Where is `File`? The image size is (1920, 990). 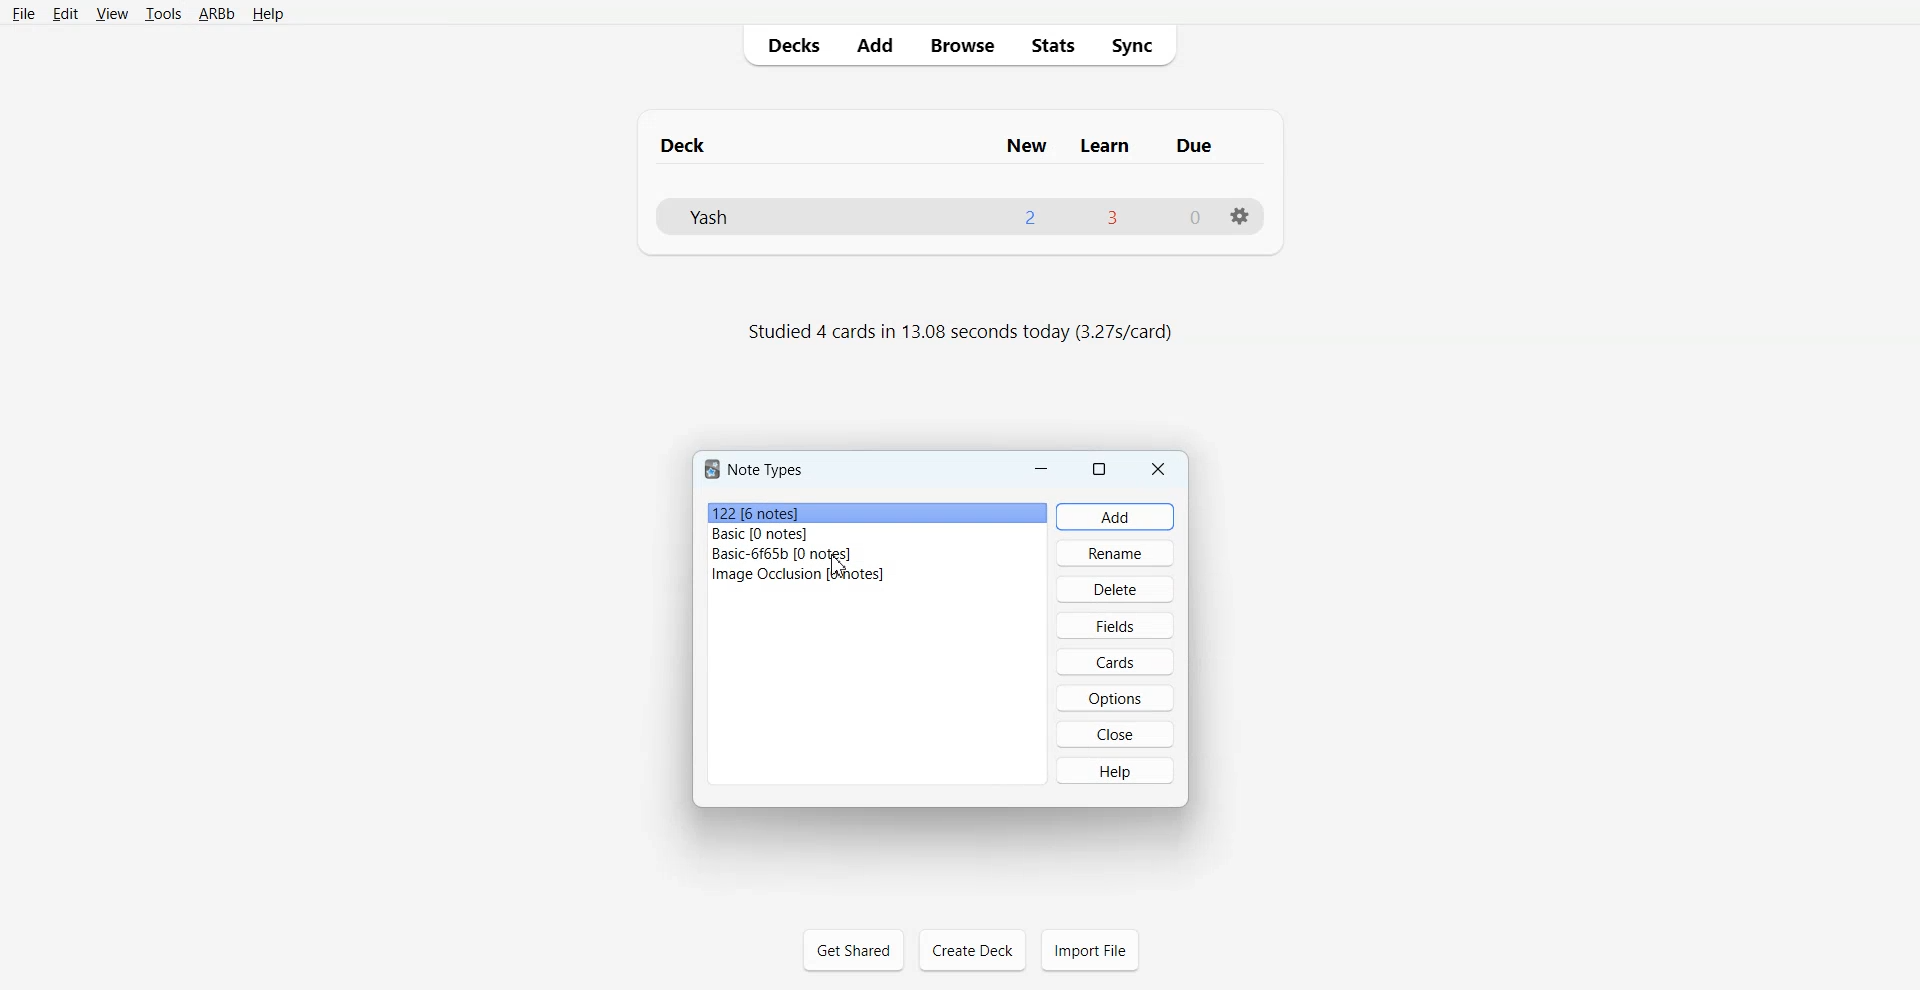 File is located at coordinates (878, 512).